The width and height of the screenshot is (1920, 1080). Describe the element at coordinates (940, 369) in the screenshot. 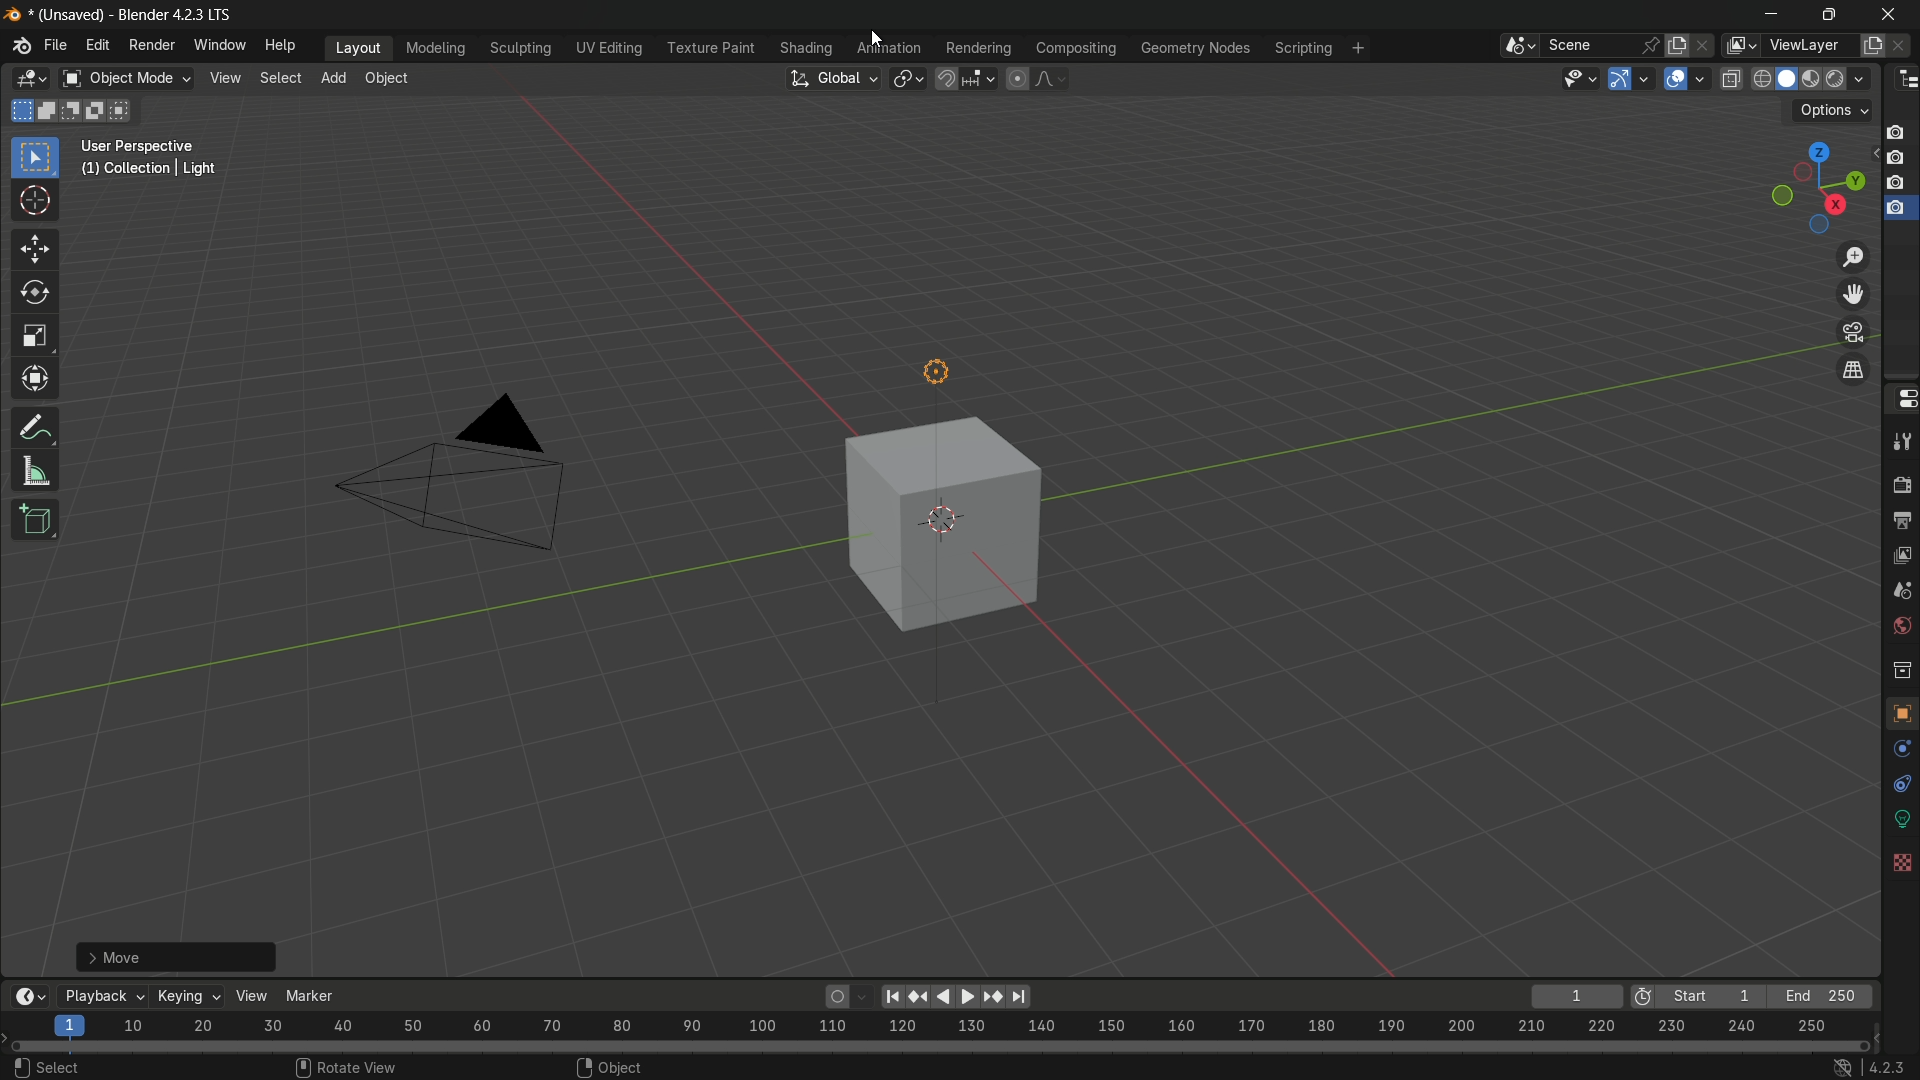

I see `light` at that location.